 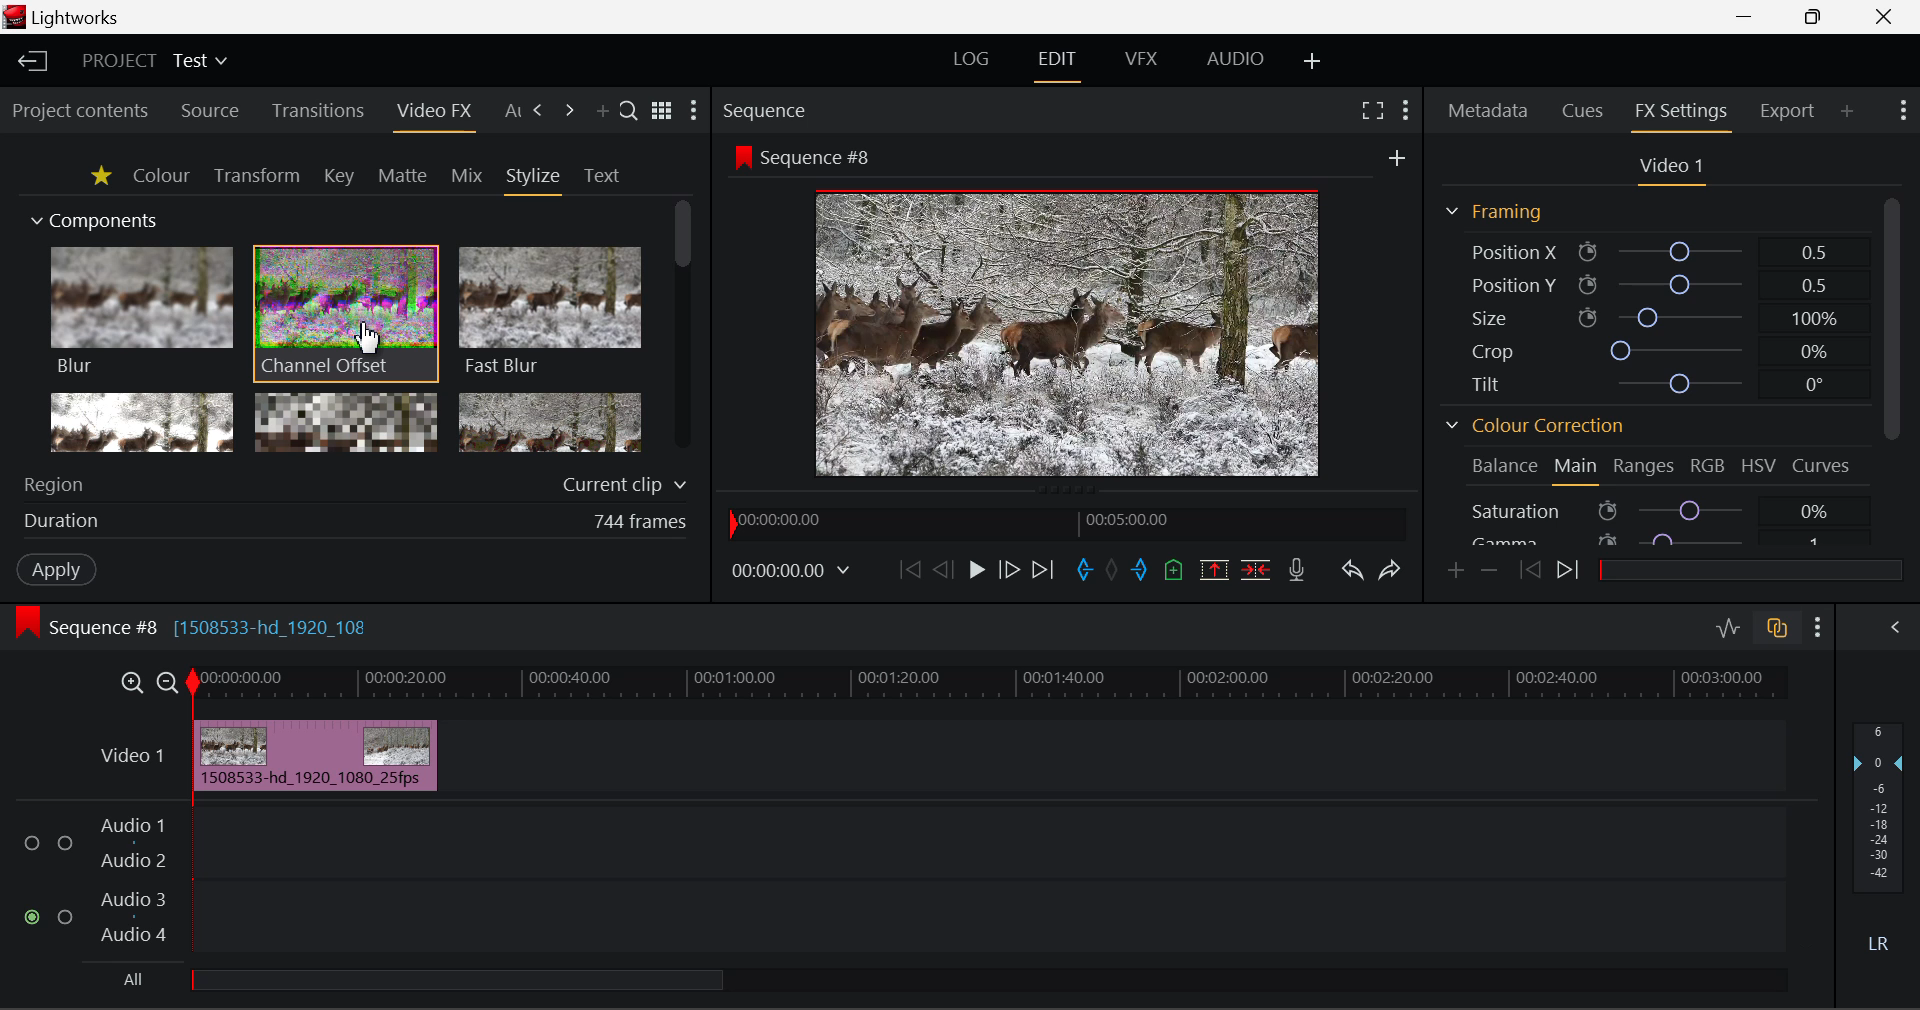 I want to click on Fast Blur, so click(x=551, y=312).